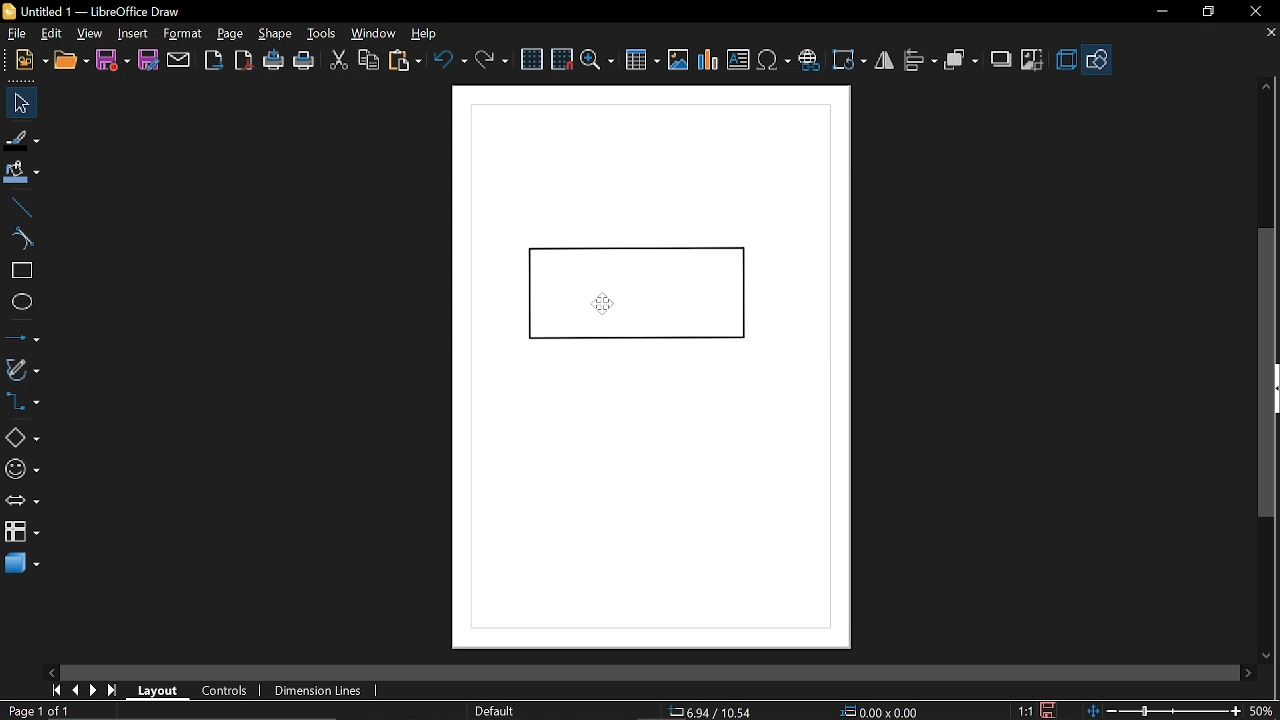 The width and height of the screenshot is (1280, 720). Describe the element at coordinates (75, 690) in the screenshot. I see `previous page` at that location.